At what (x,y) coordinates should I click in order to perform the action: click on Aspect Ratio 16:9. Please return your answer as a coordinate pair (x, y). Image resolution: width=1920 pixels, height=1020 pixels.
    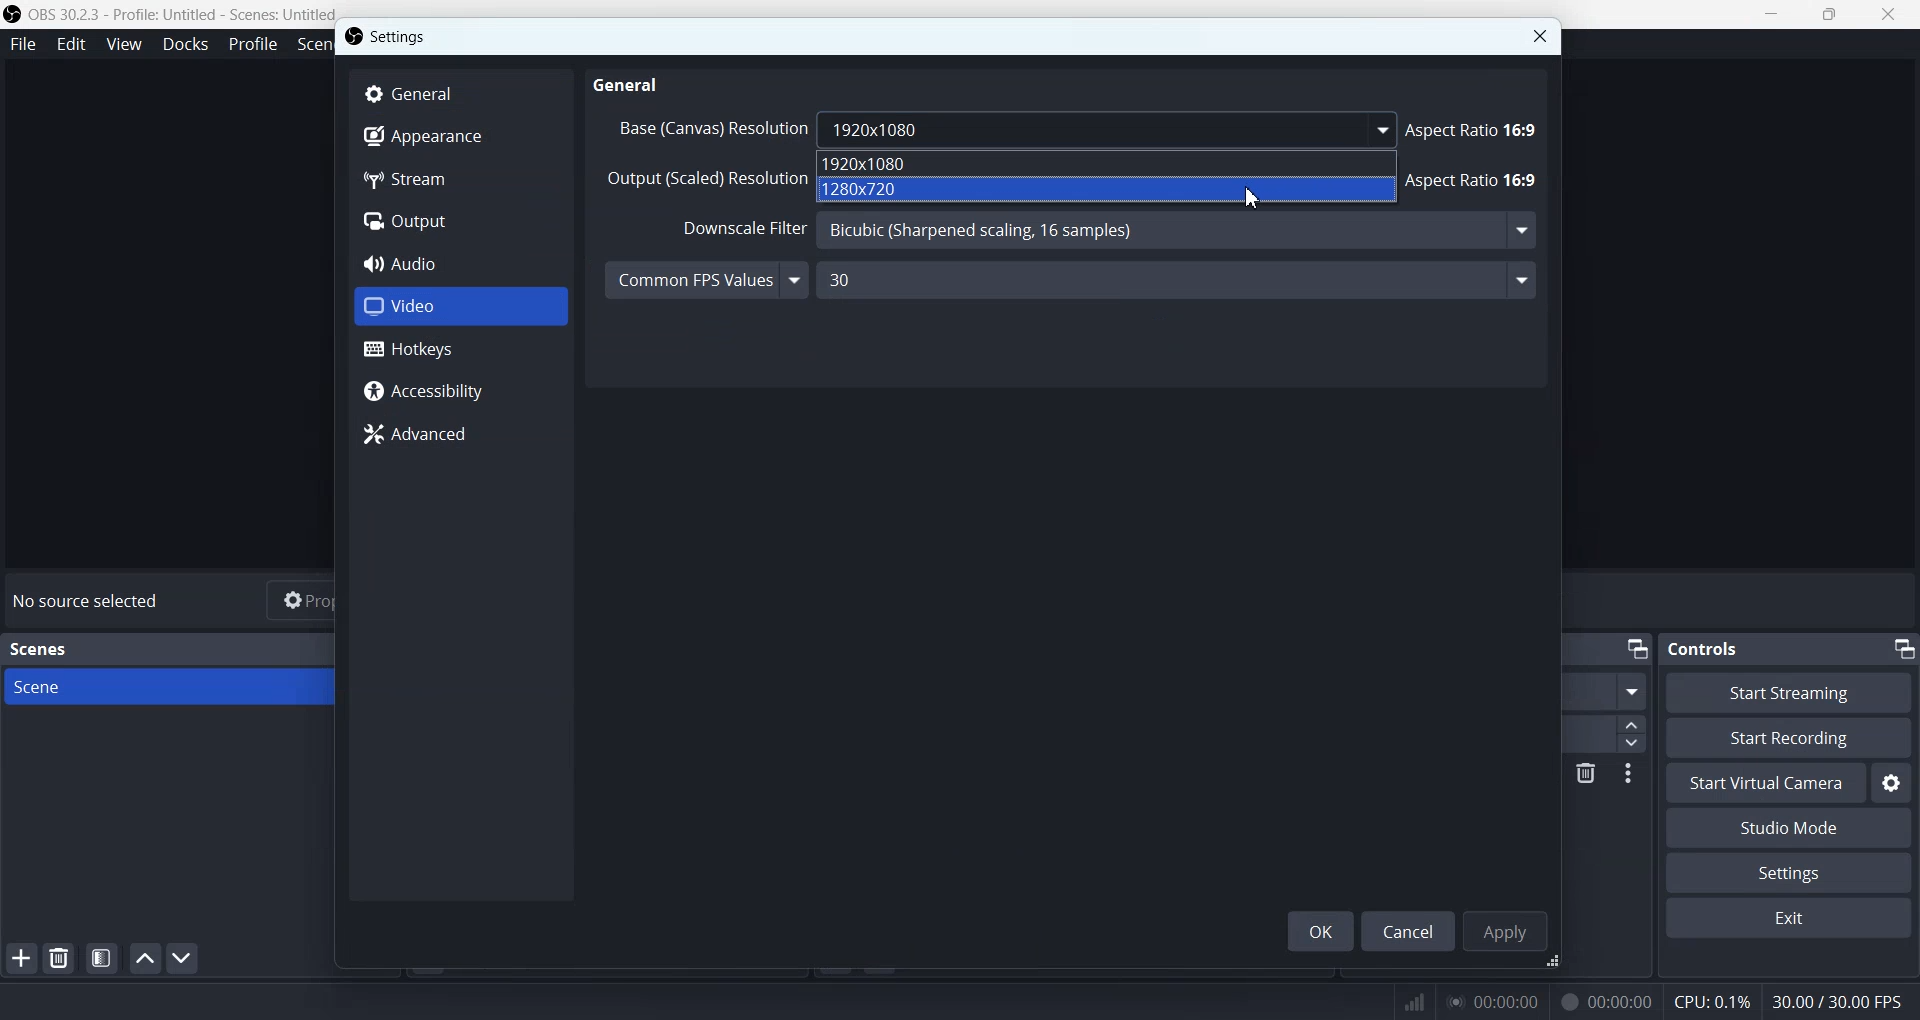
    Looking at the image, I should click on (1474, 180).